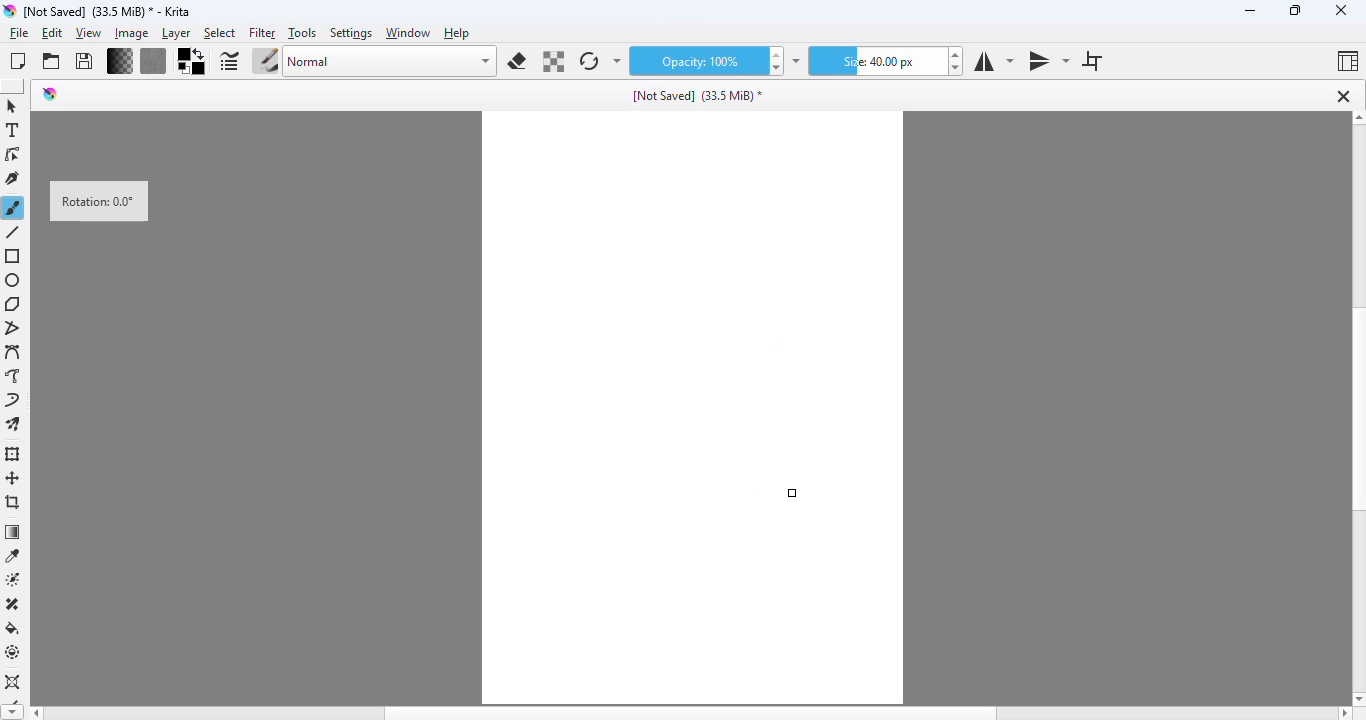 The height and width of the screenshot is (720, 1366). I want to click on help, so click(456, 33).